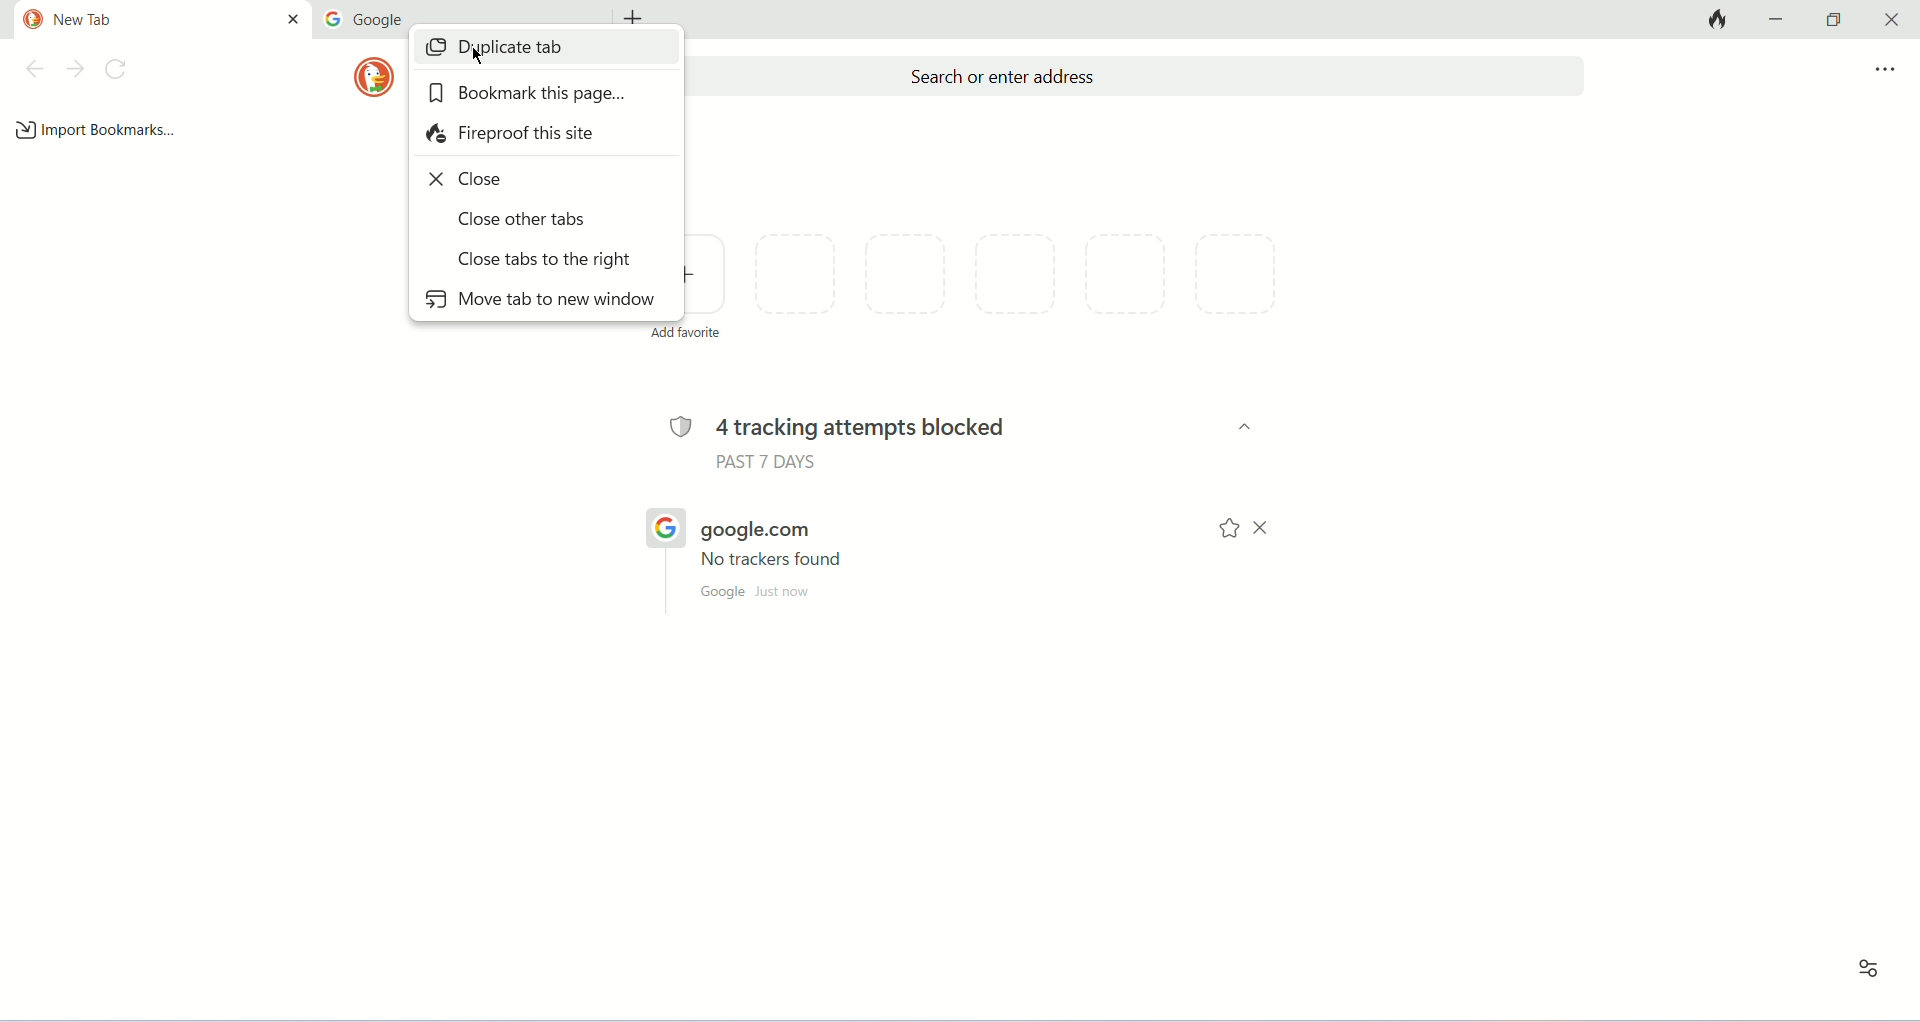 This screenshot has height=1022, width=1920. I want to click on back, so click(35, 69).